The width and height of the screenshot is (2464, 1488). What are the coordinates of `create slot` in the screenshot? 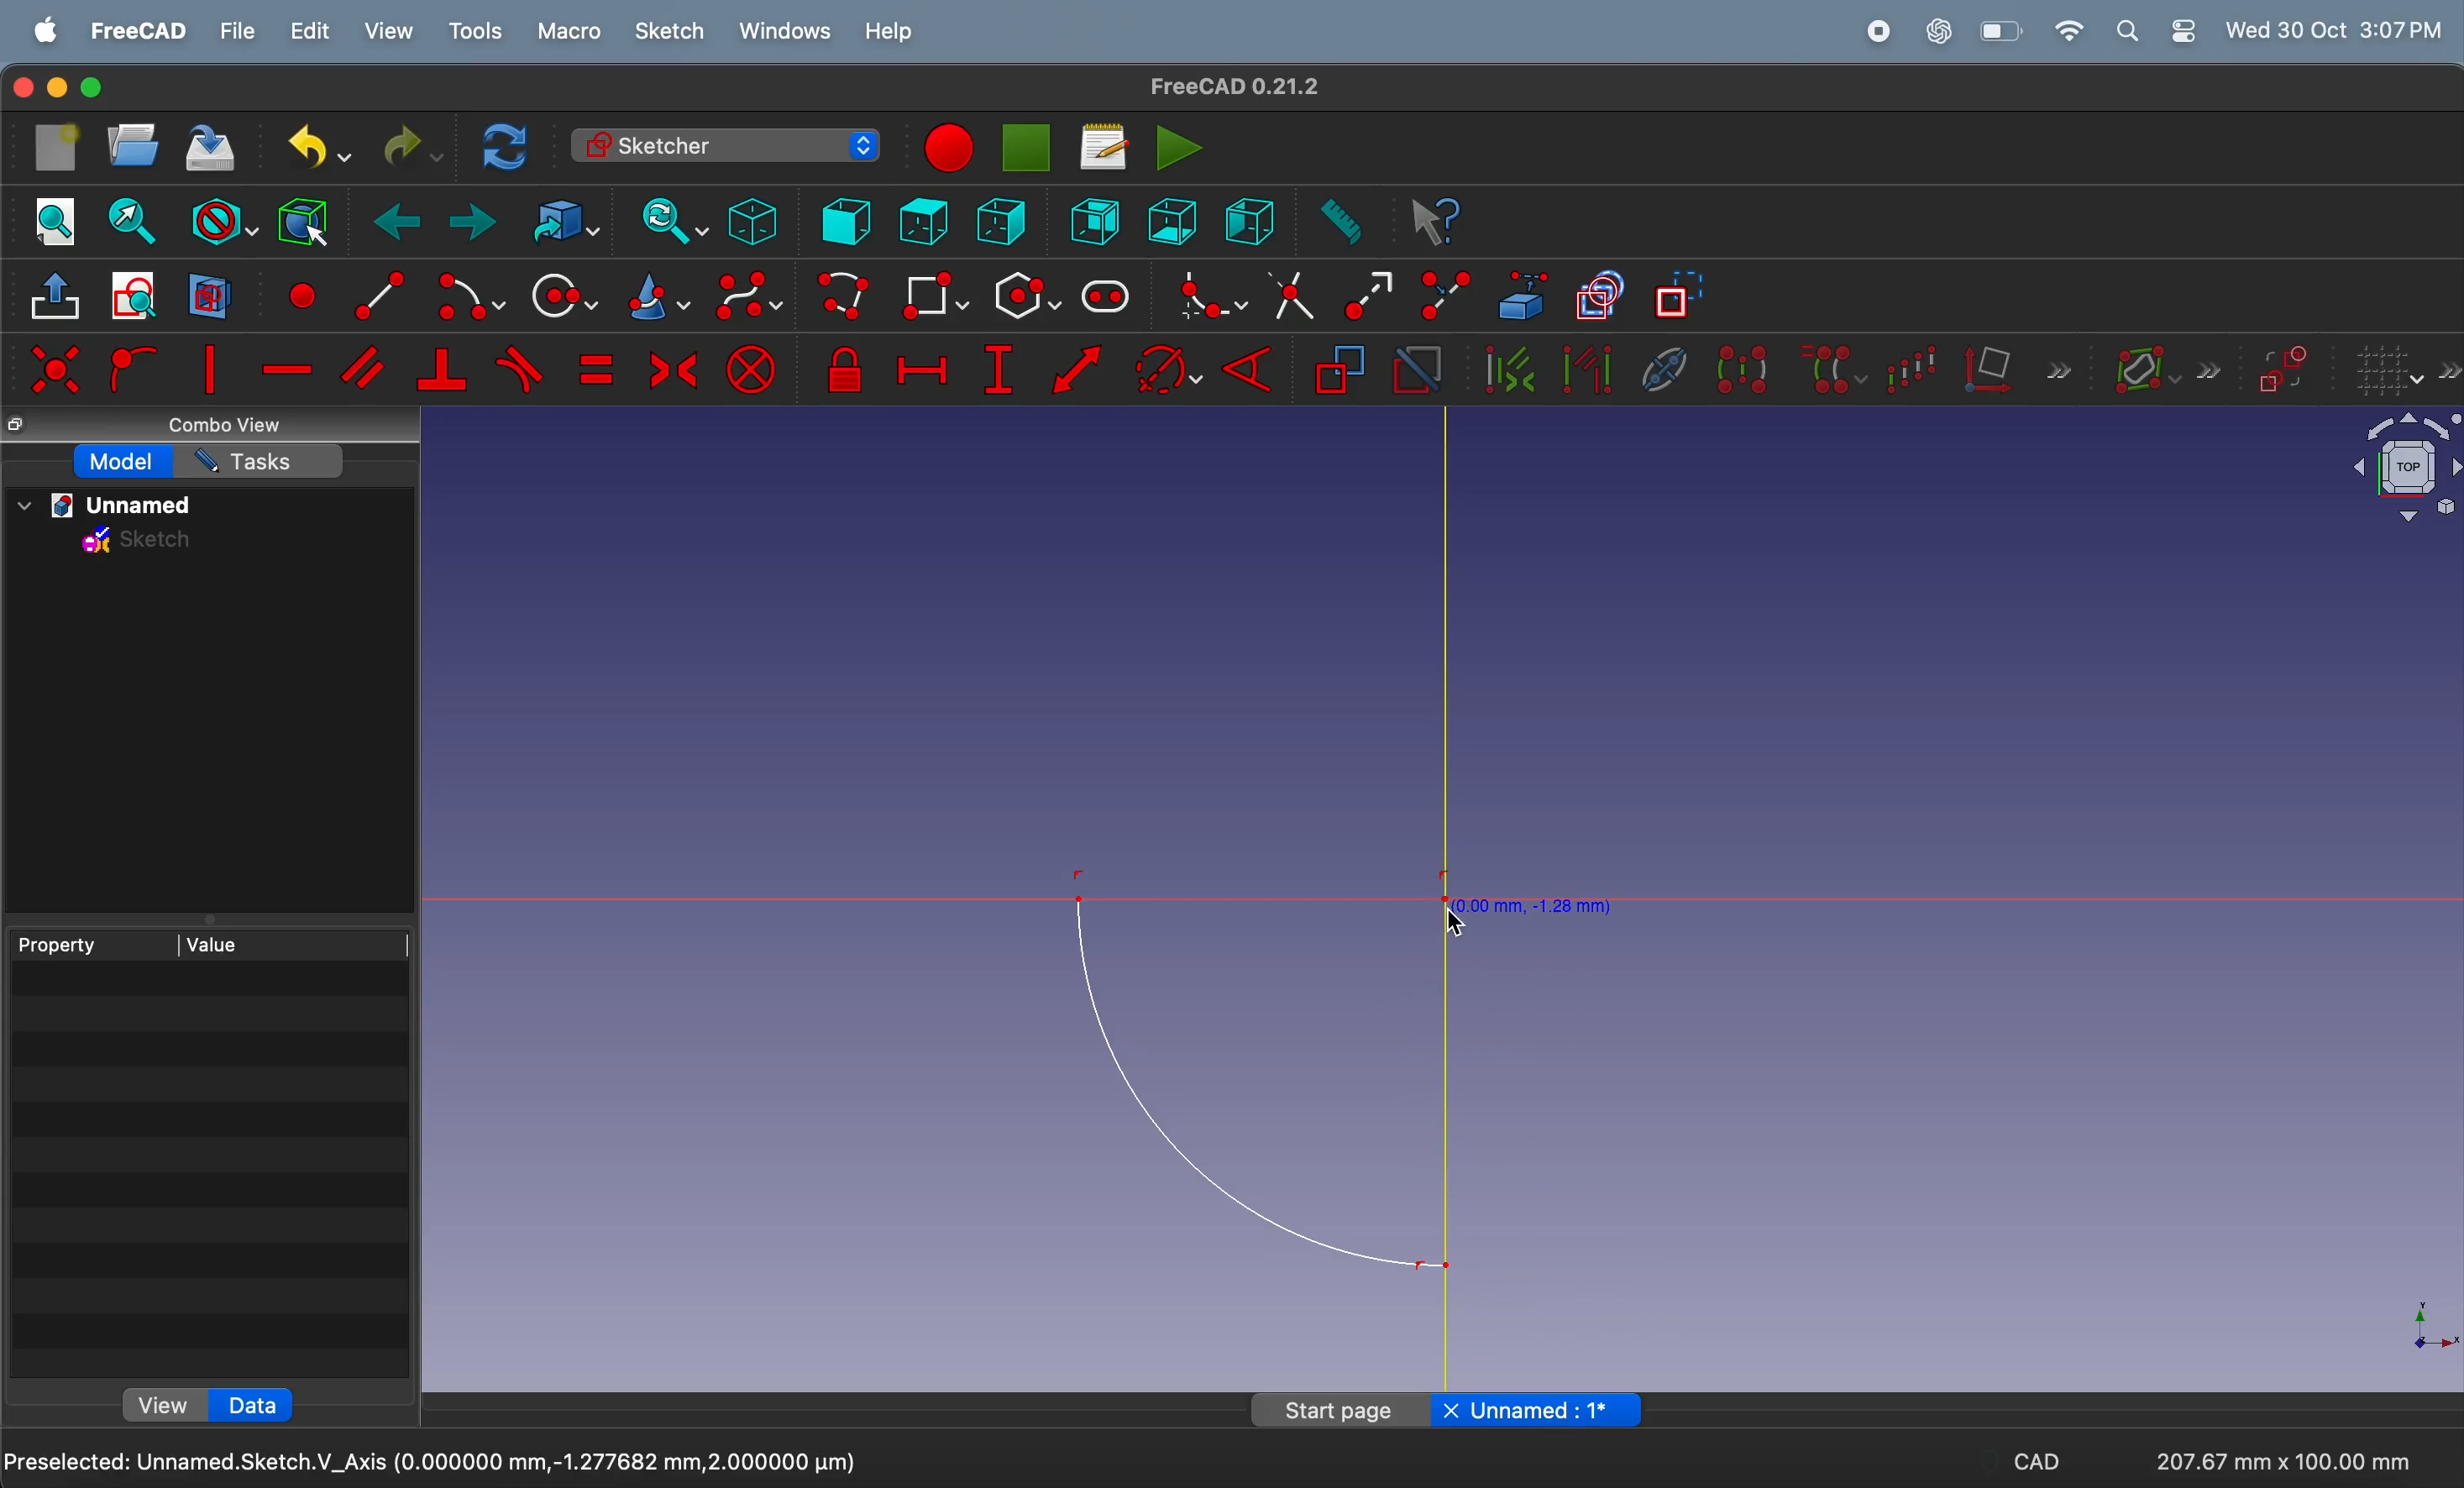 It's located at (1106, 298).